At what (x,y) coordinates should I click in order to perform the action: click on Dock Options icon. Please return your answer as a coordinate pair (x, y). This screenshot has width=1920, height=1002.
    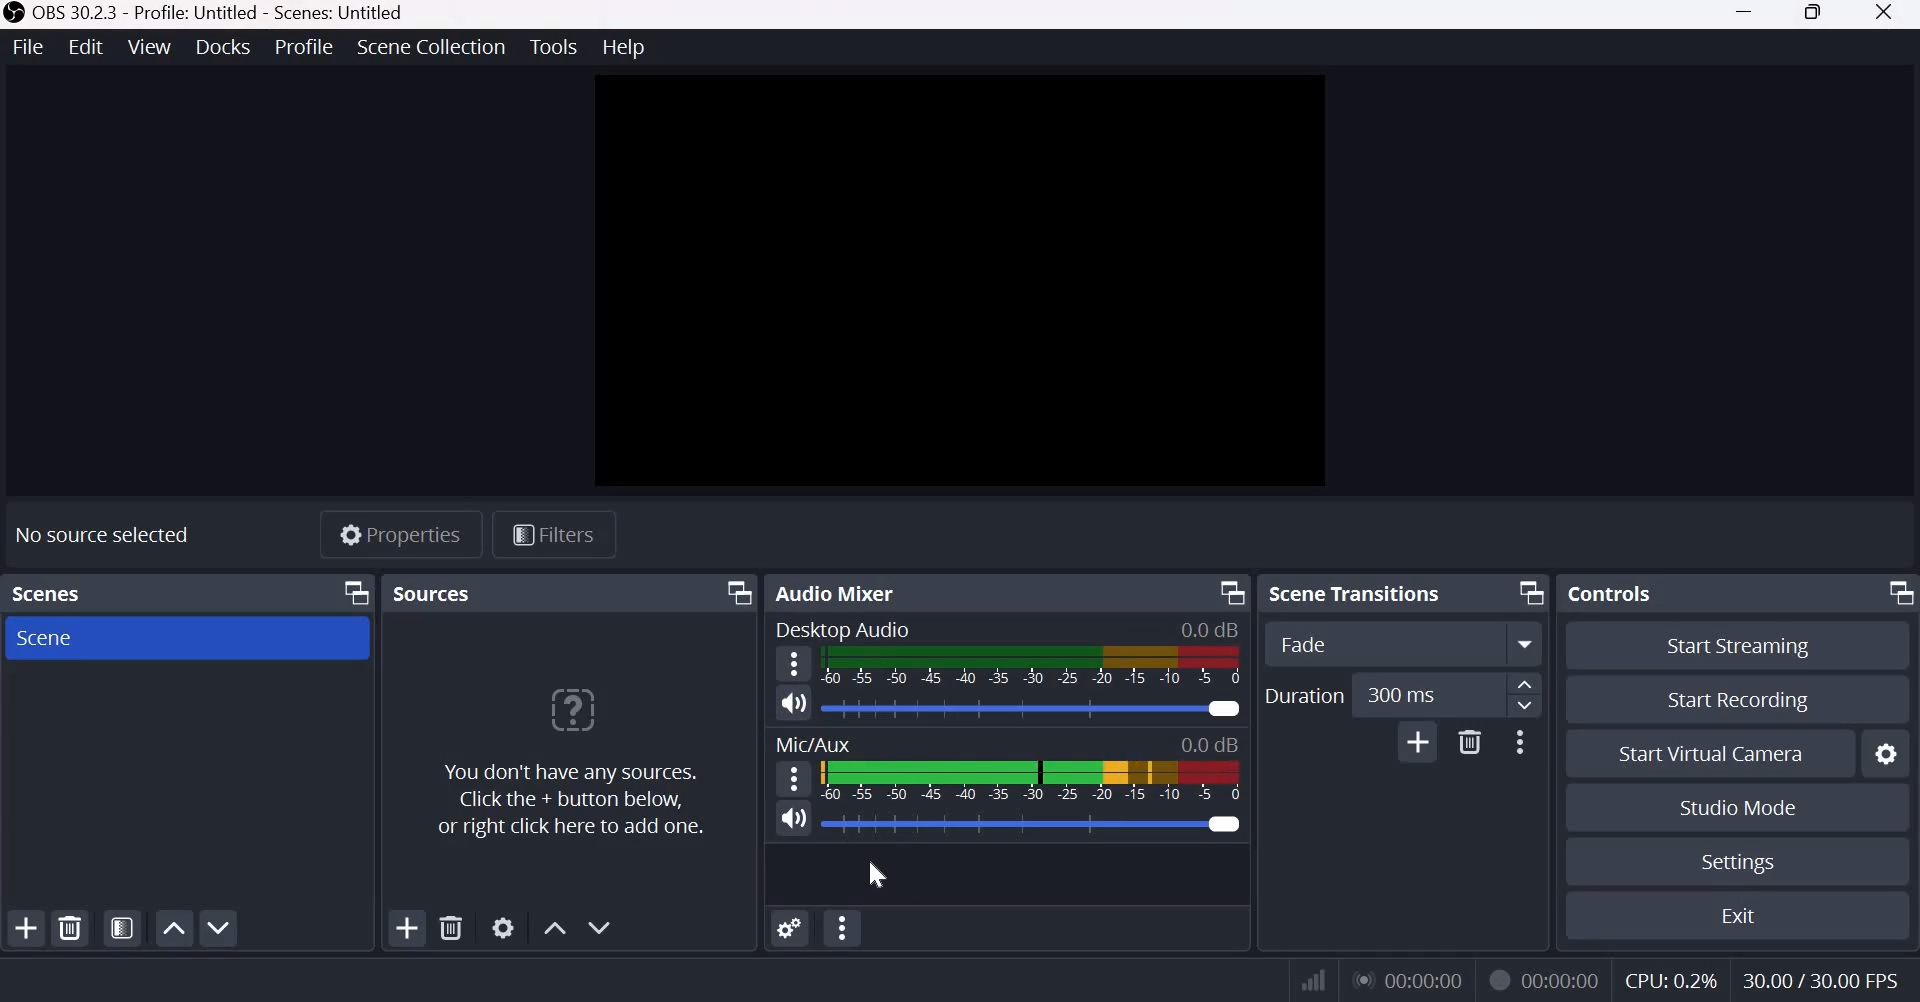
    Looking at the image, I should click on (735, 593).